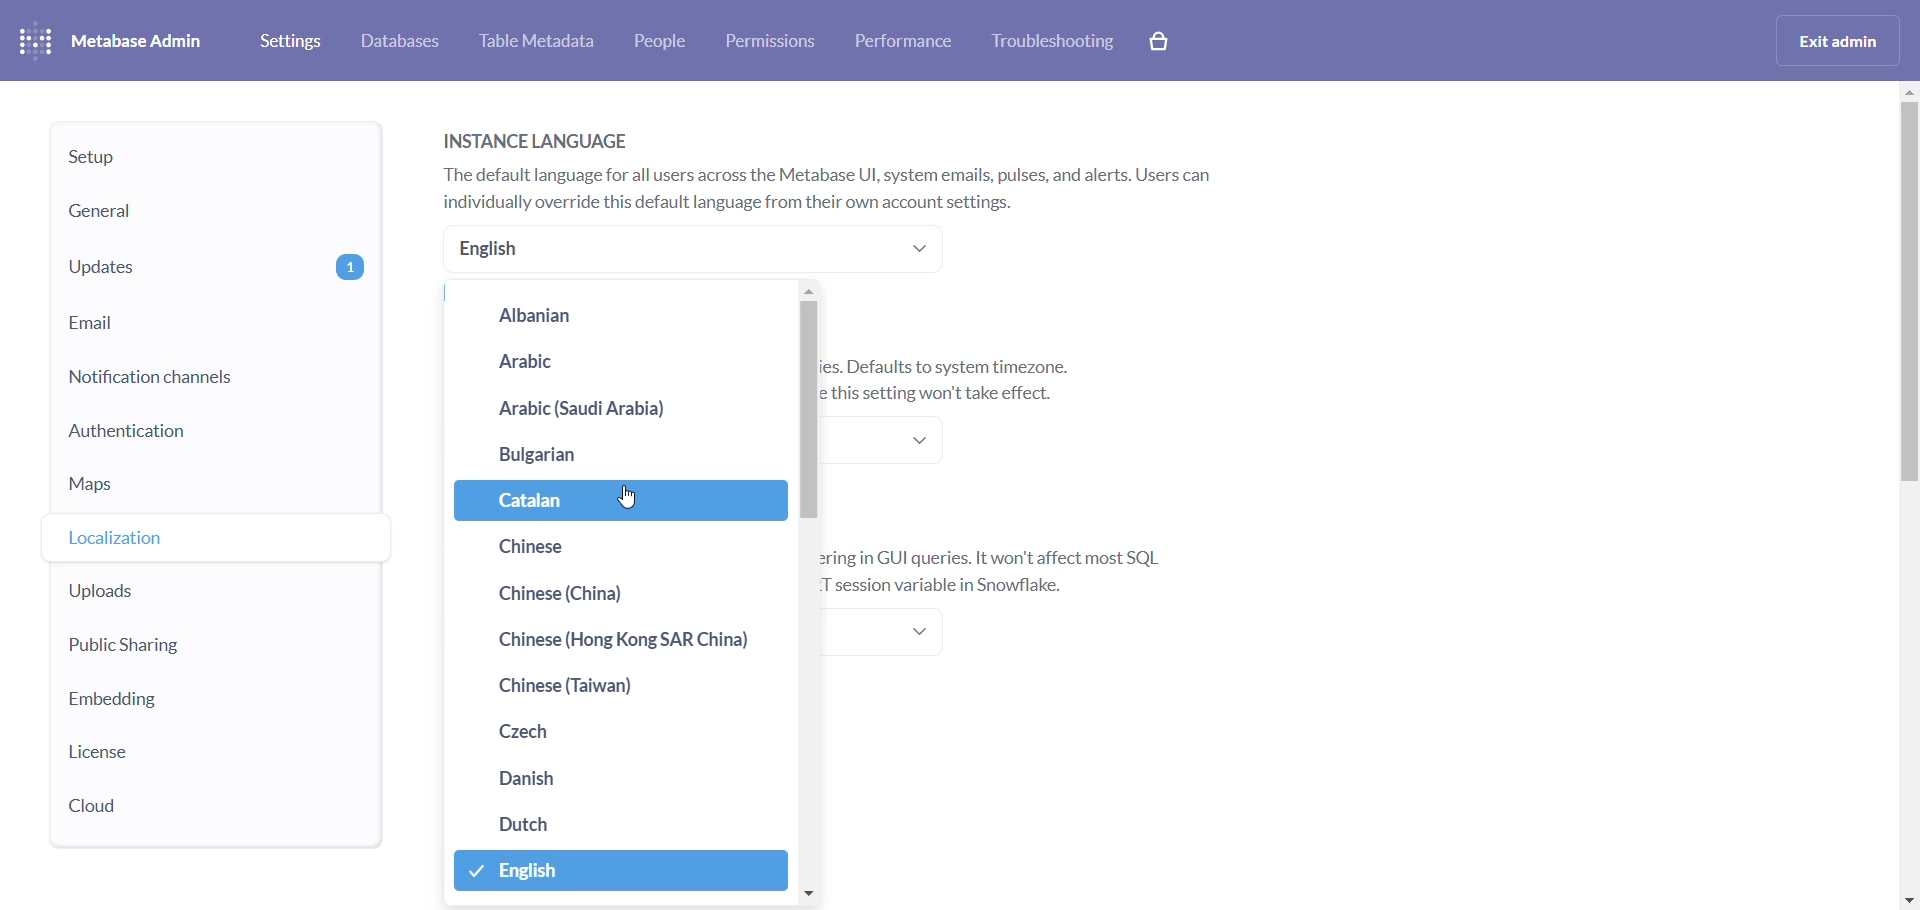 This screenshot has height=910, width=1920. What do you see at coordinates (809, 294) in the screenshot?
I see `move up` at bounding box center [809, 294].